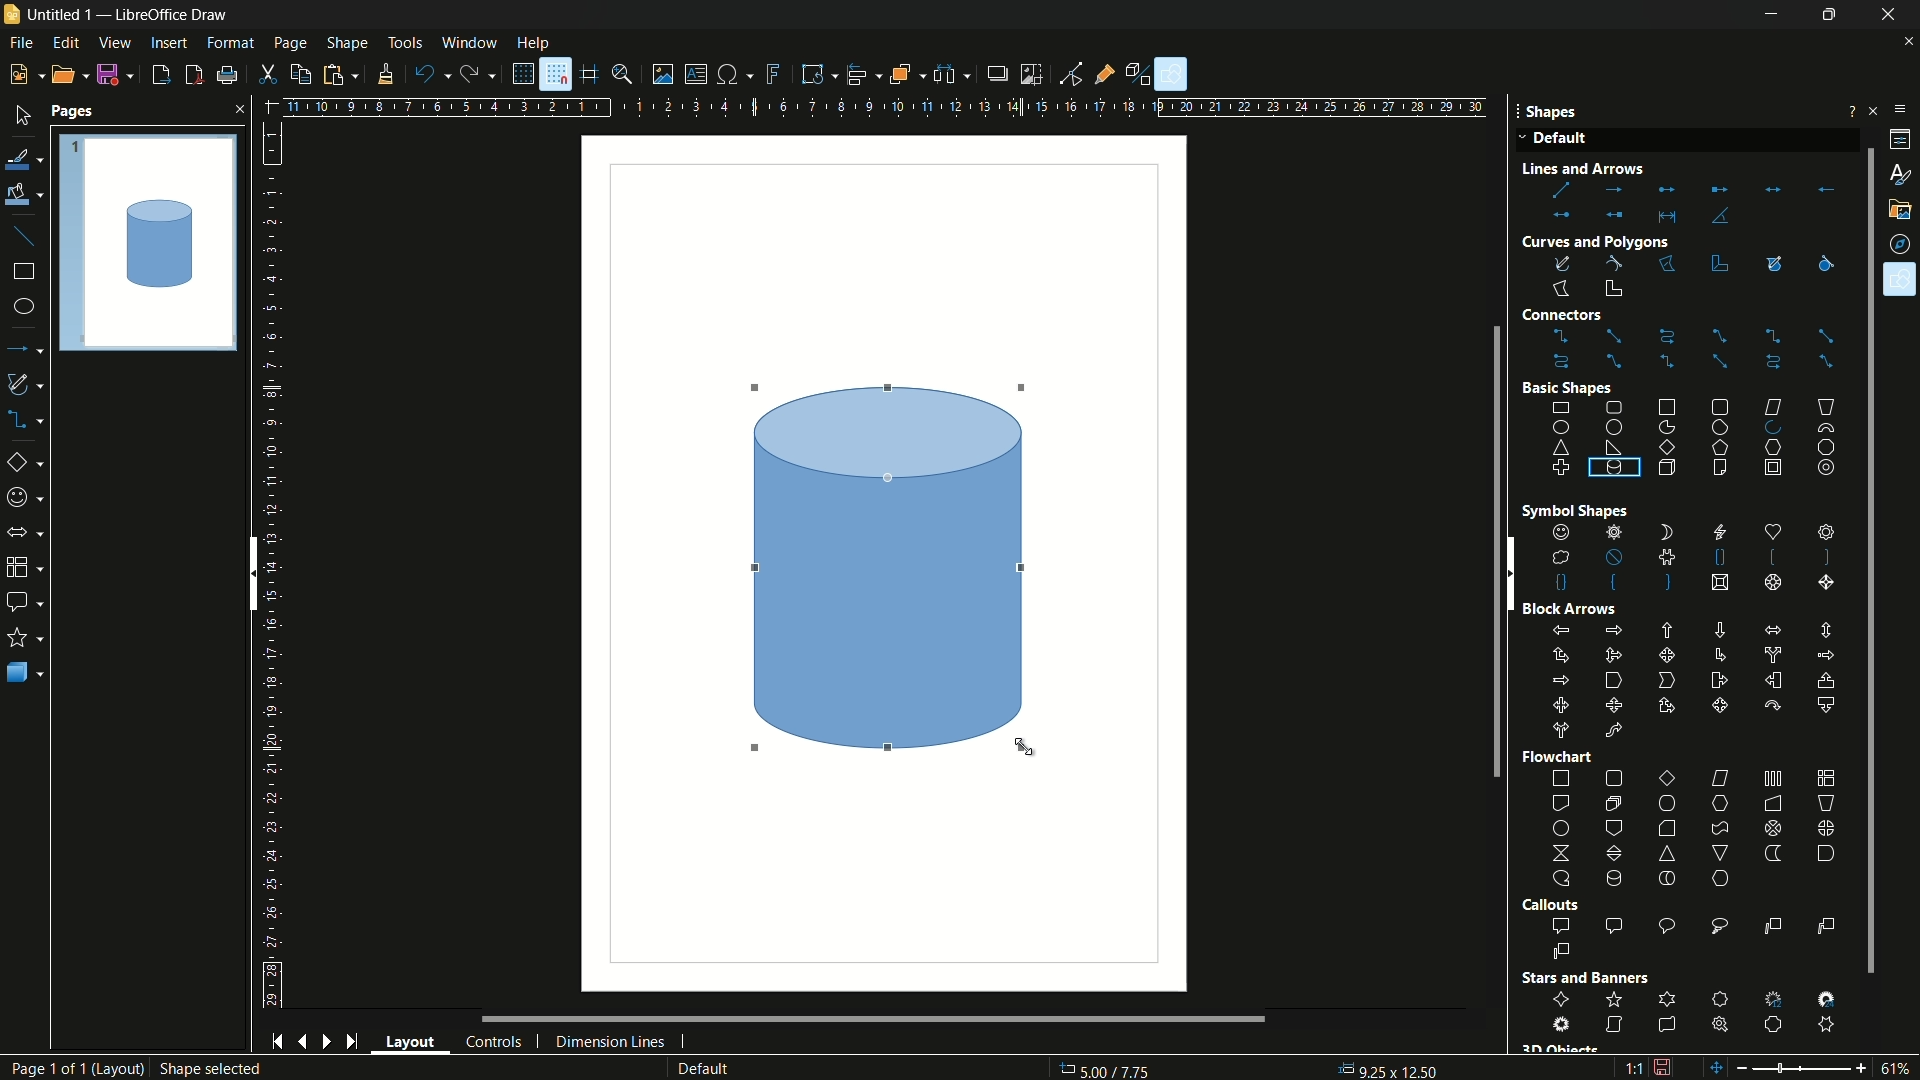  What do you see at coordinates (864, 73) in the screenshot?
I see `align objects` at bounding box center [864, 73].